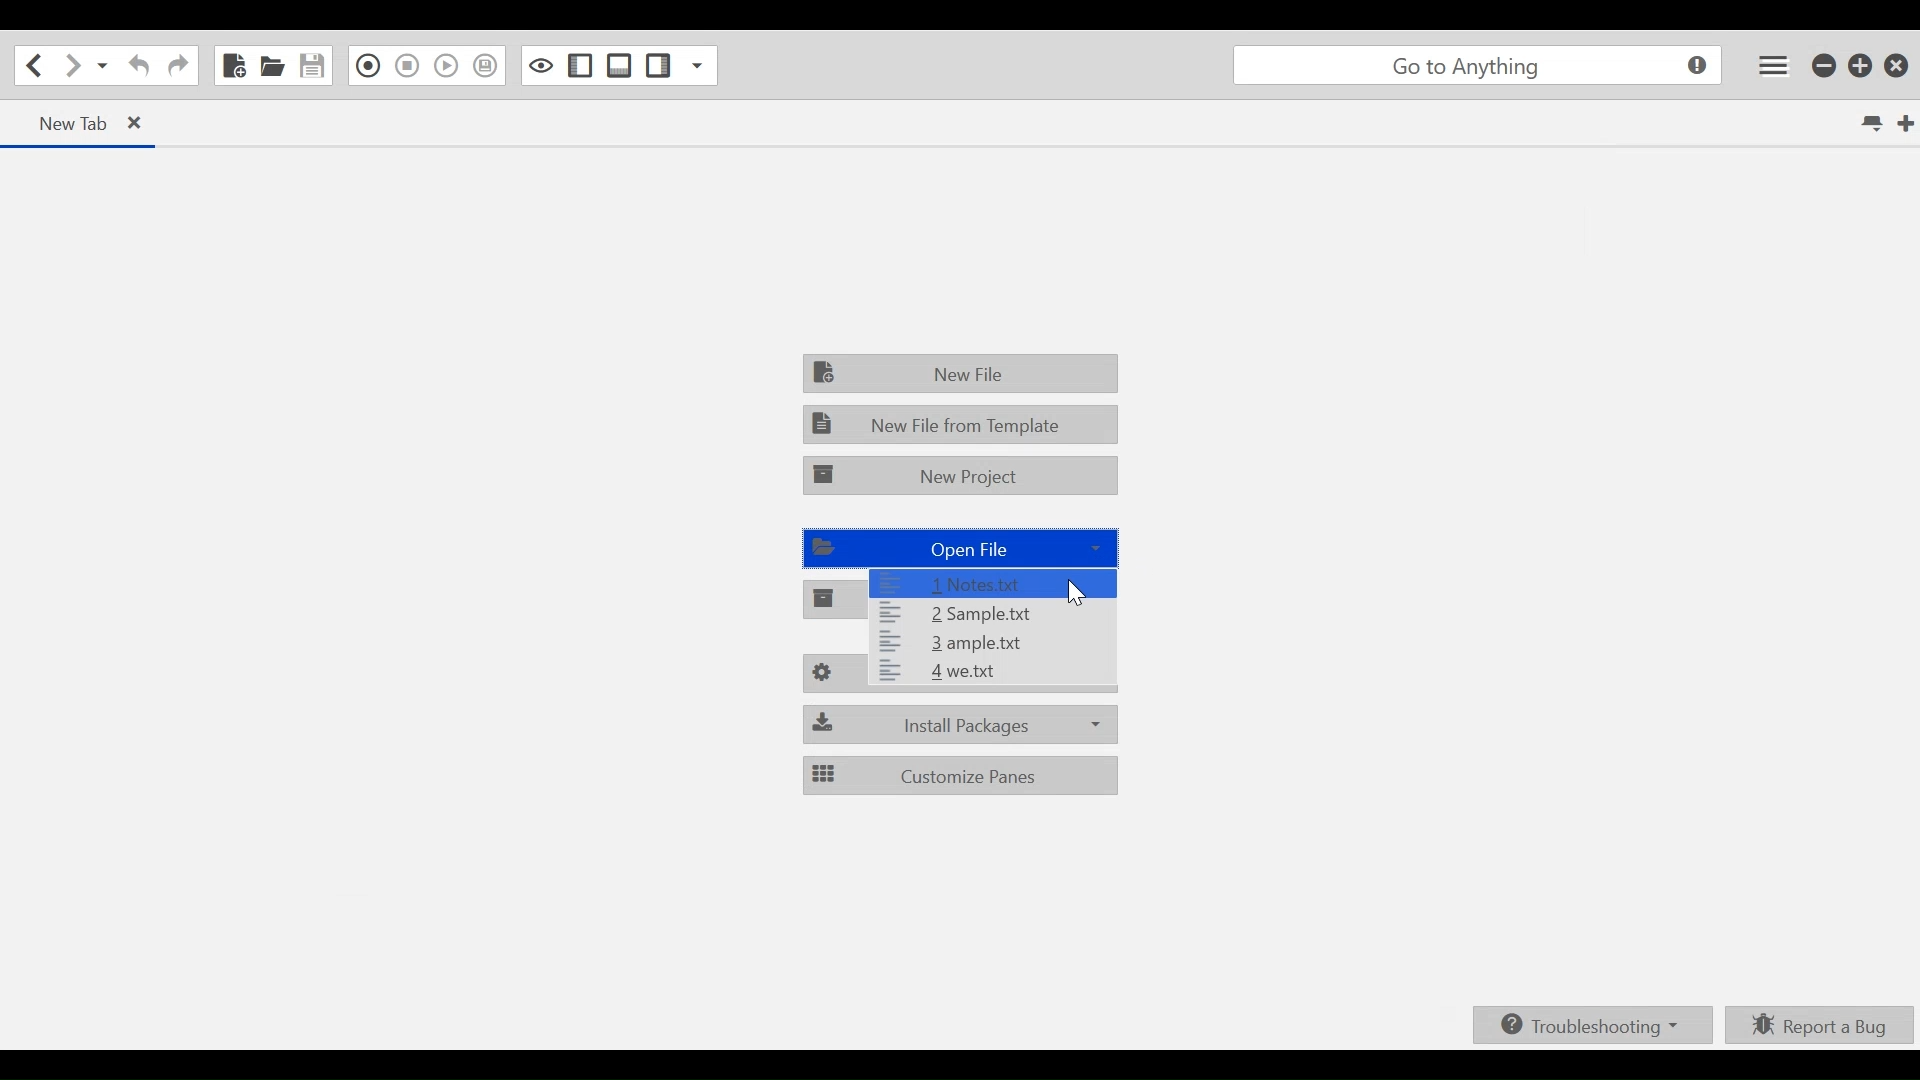 This screenshot has width=1920, height=1080. What do you see at coordinates (136, 66) in the screenshot?
I see `Undo` at bounding box center [136, 66].